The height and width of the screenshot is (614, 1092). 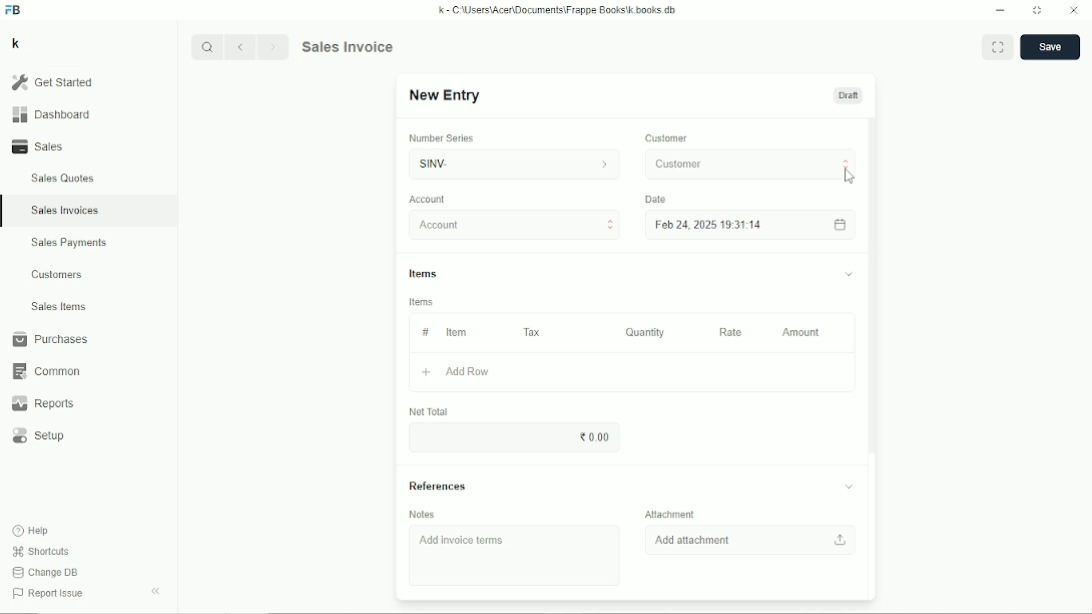 I want to click on Customers, so click(x=58, y=274).